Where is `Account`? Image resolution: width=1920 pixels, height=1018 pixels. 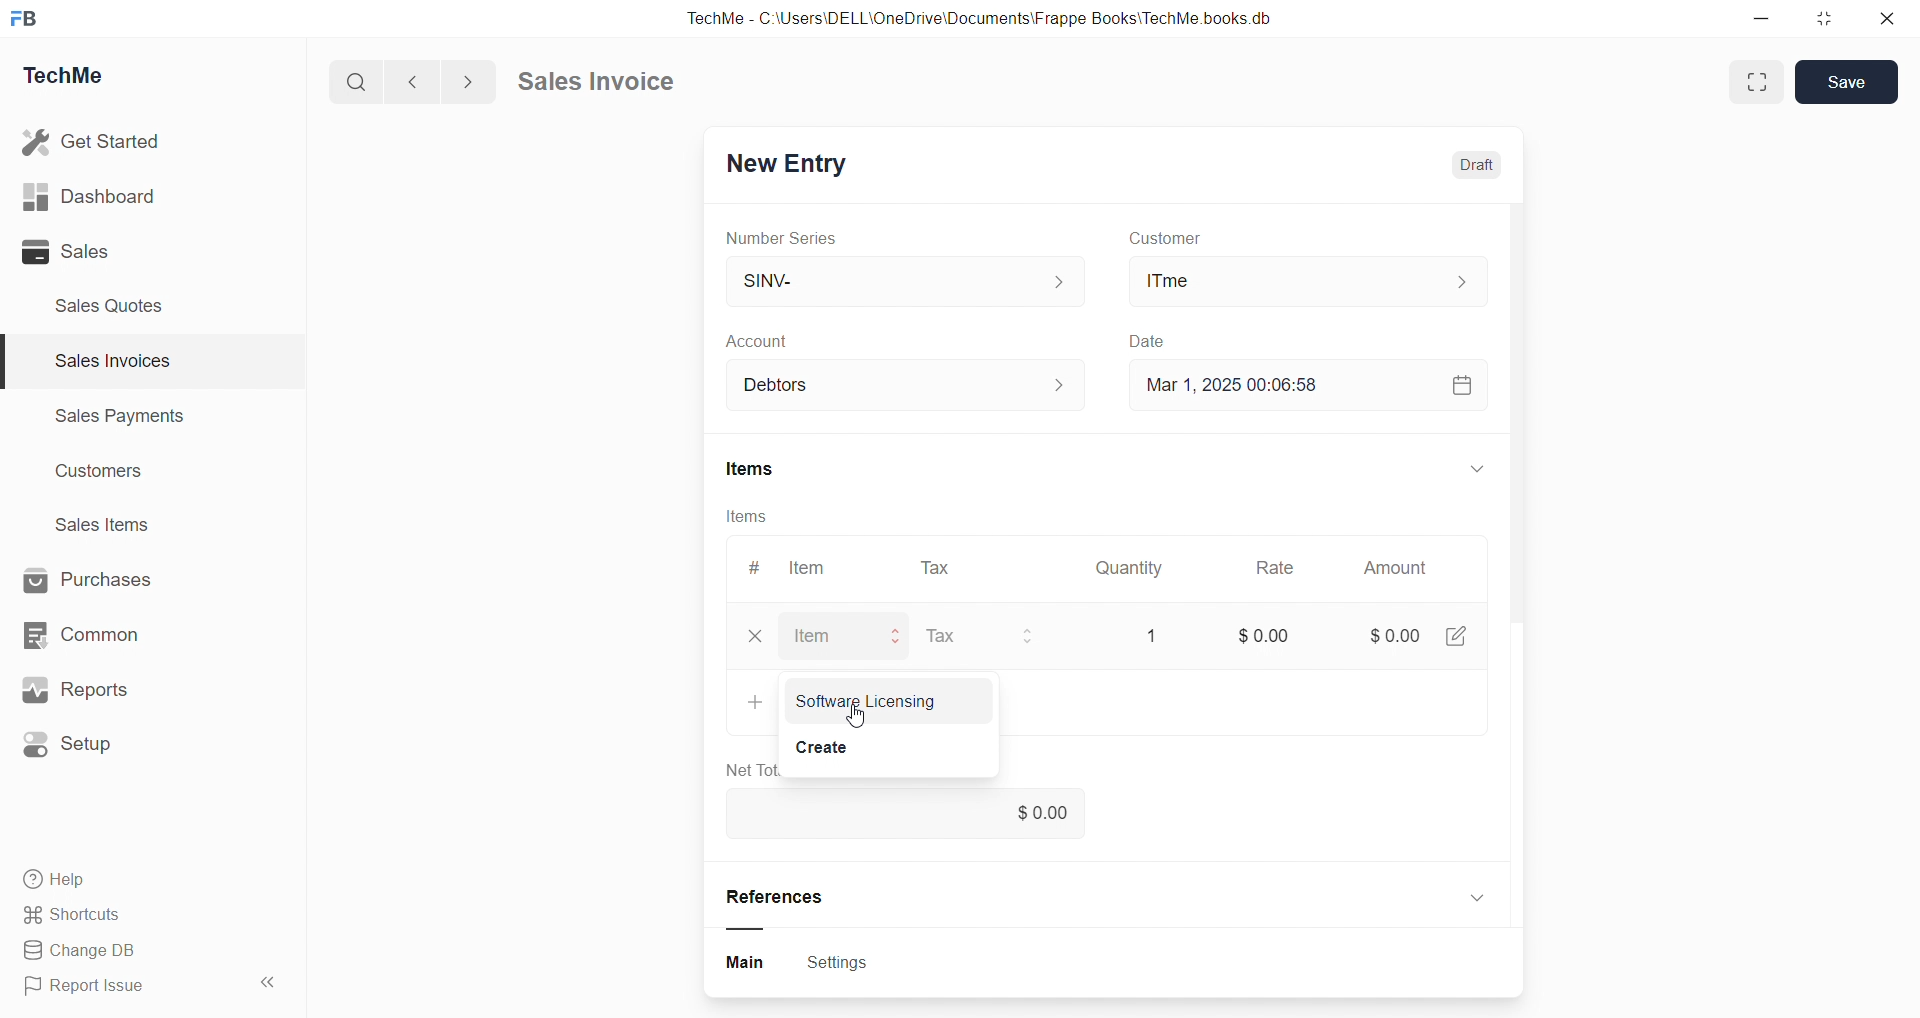 Account is located at coordinates (788, 386).